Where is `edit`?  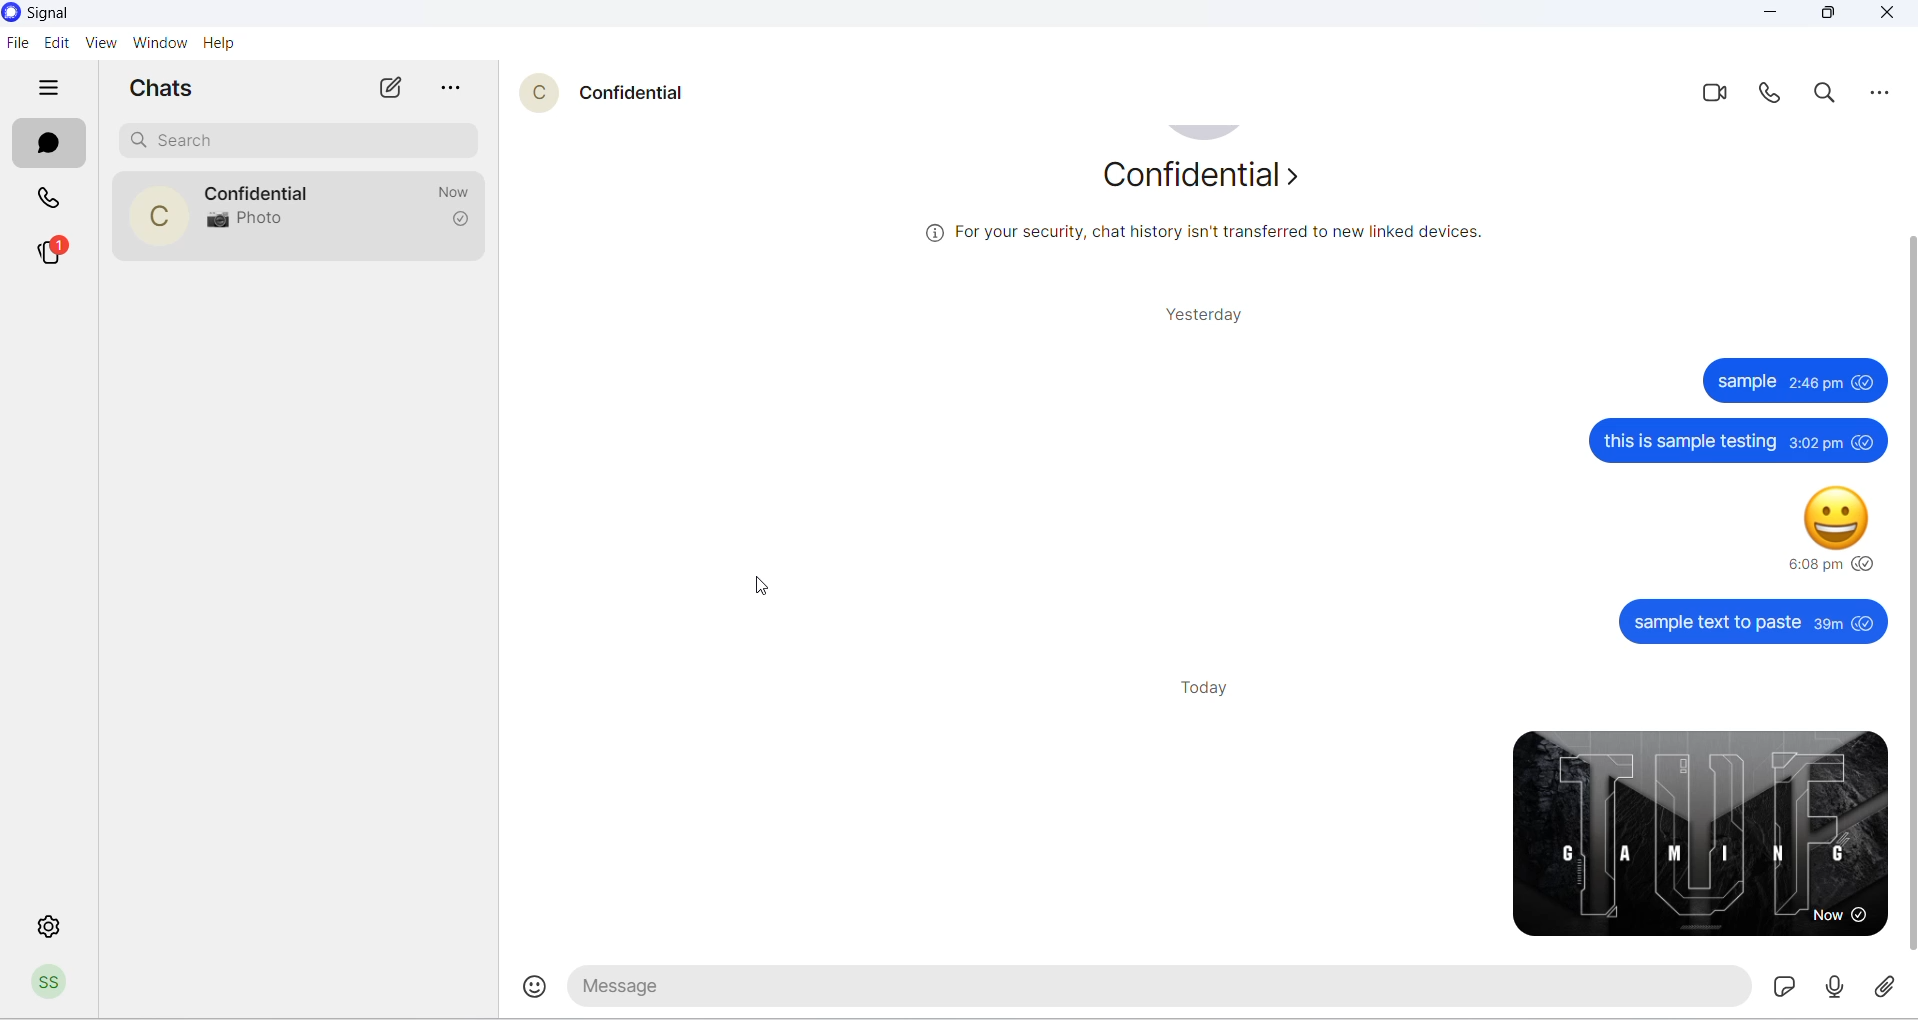 edit is located at coordinates (53, 42).